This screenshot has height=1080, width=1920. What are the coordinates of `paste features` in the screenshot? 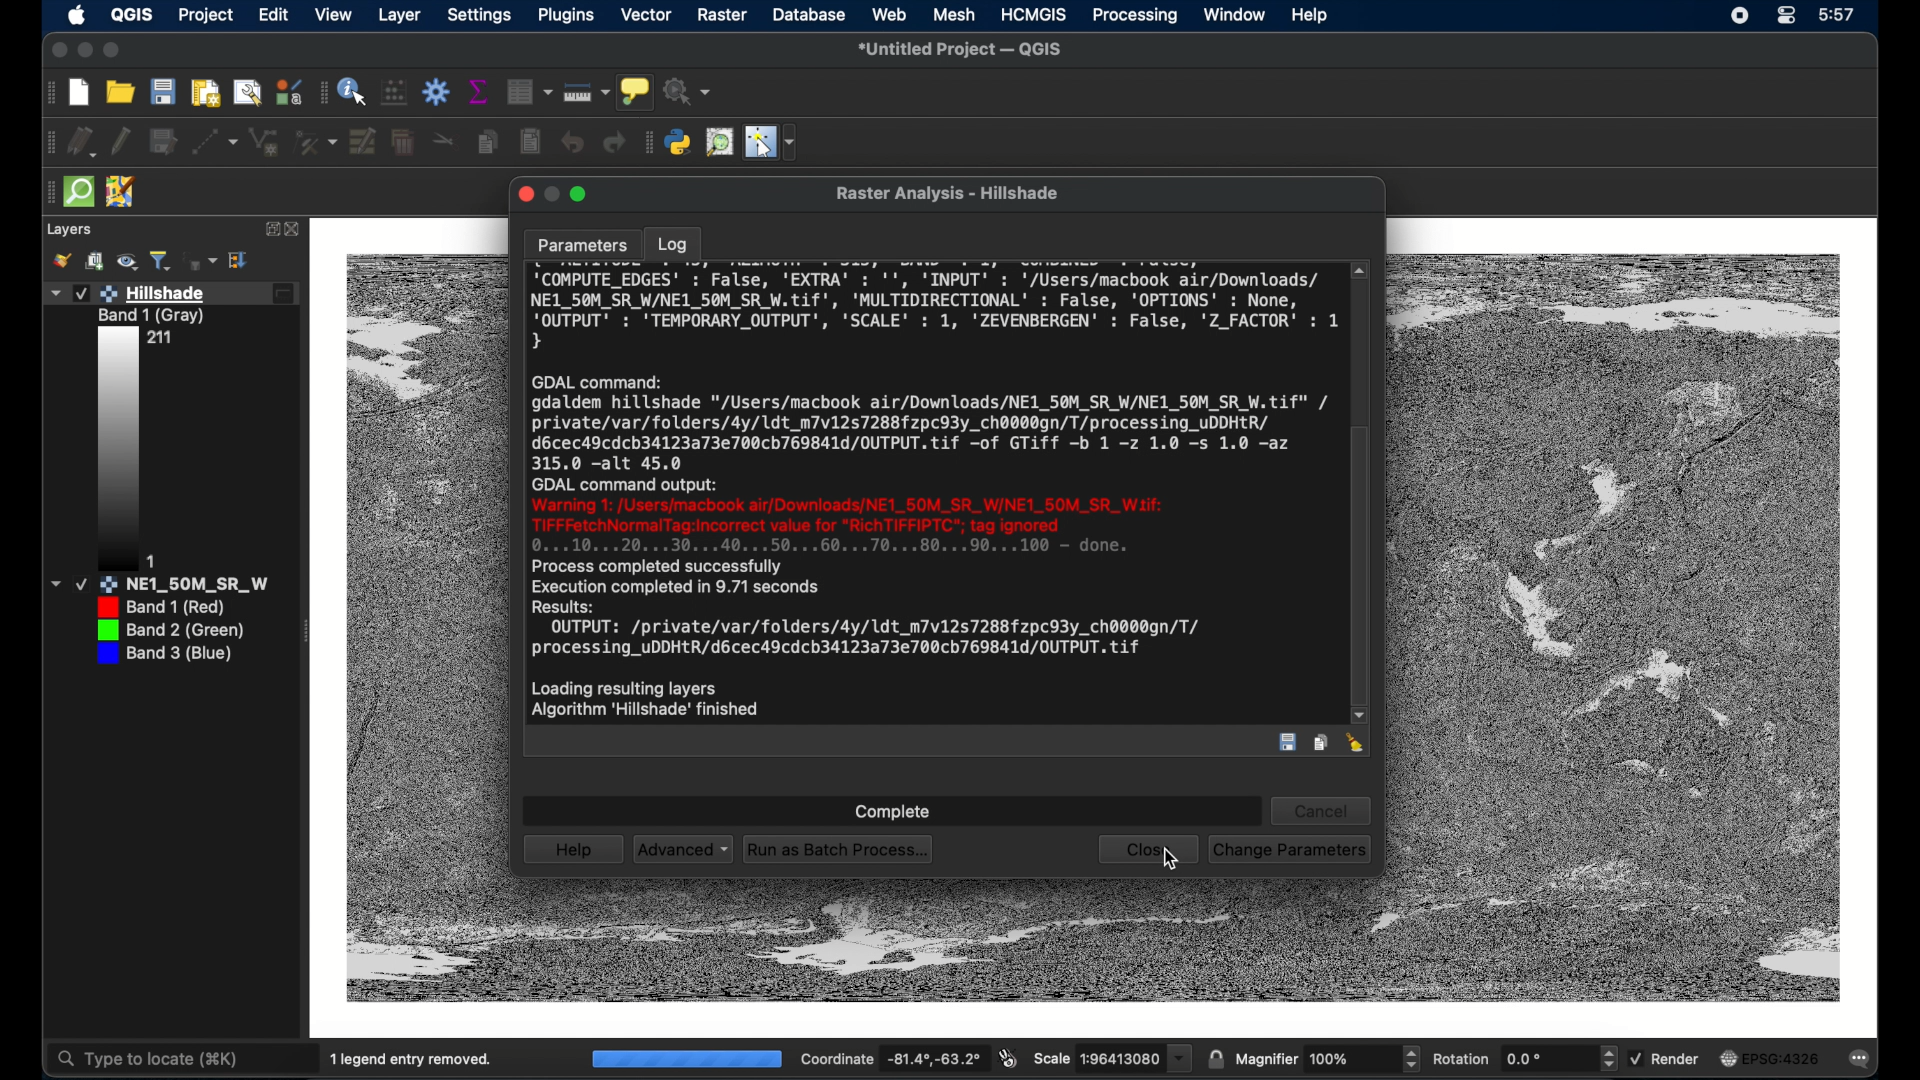 It's located at (529, 140).